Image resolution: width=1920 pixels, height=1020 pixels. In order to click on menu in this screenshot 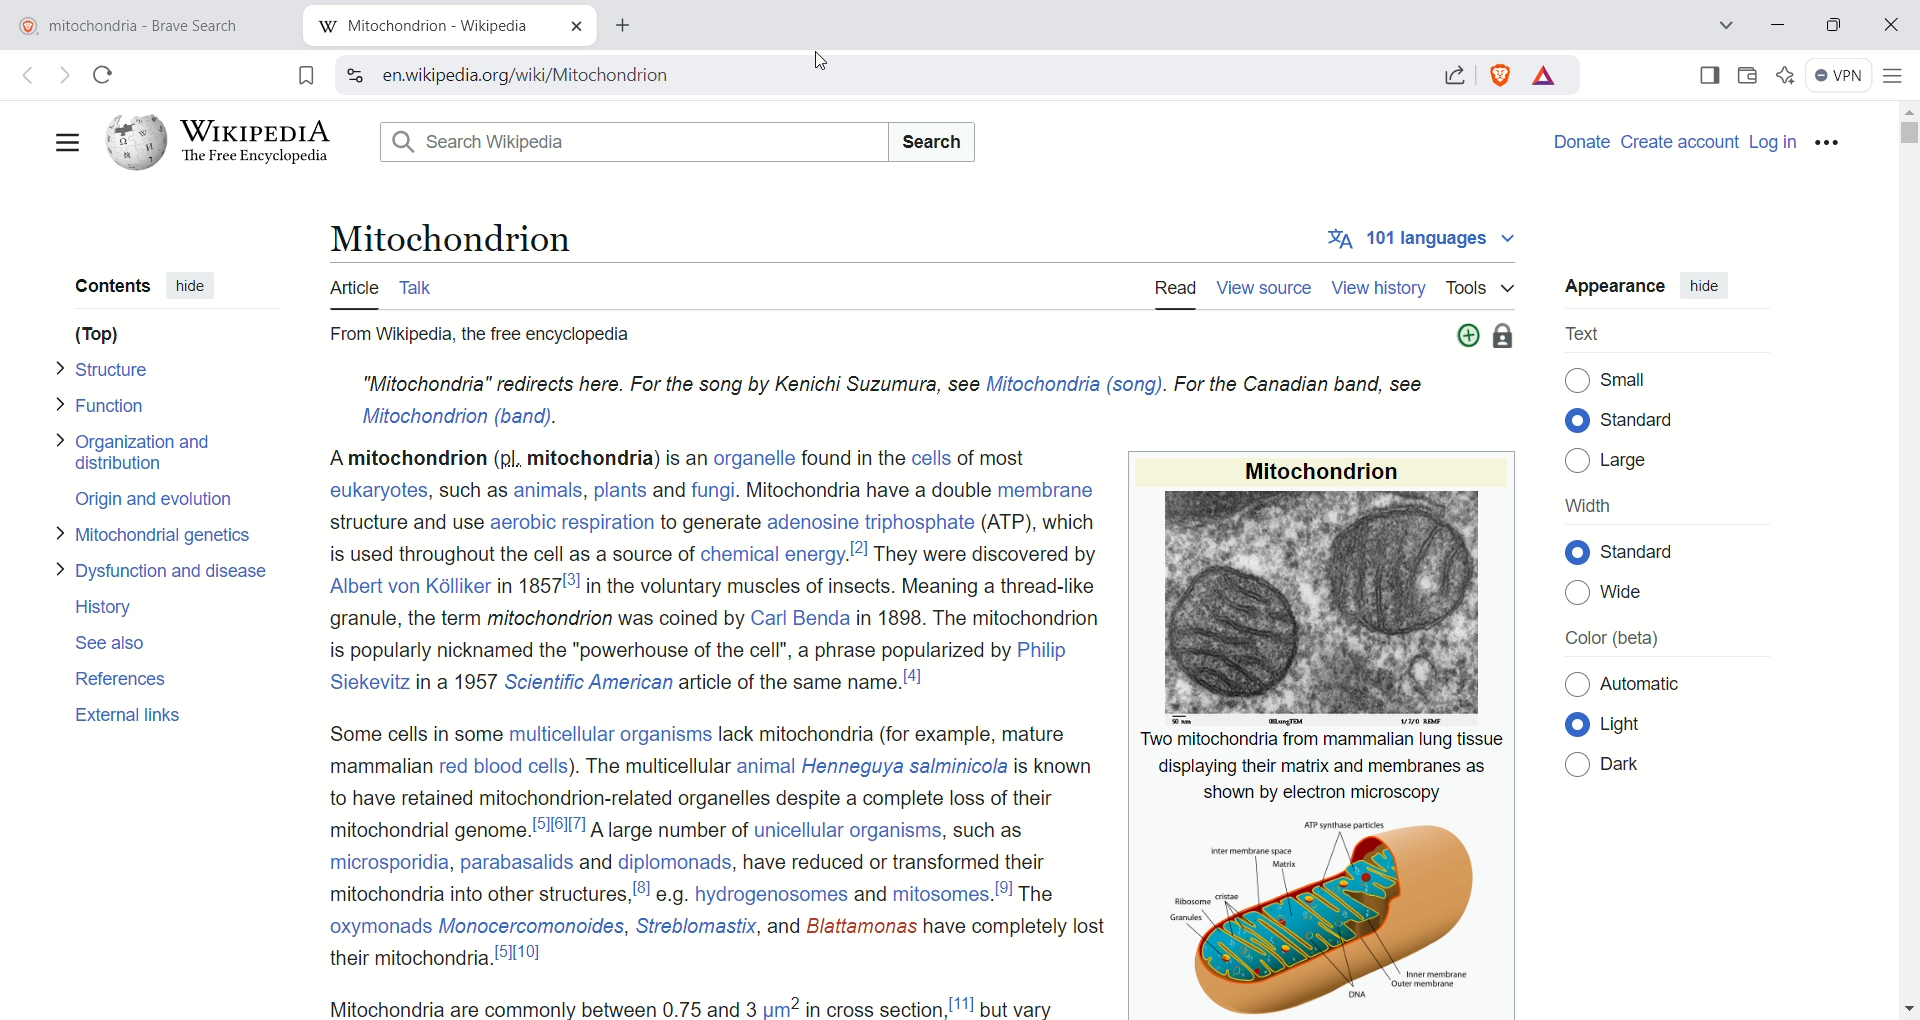, I will do `click(63, 142)`.